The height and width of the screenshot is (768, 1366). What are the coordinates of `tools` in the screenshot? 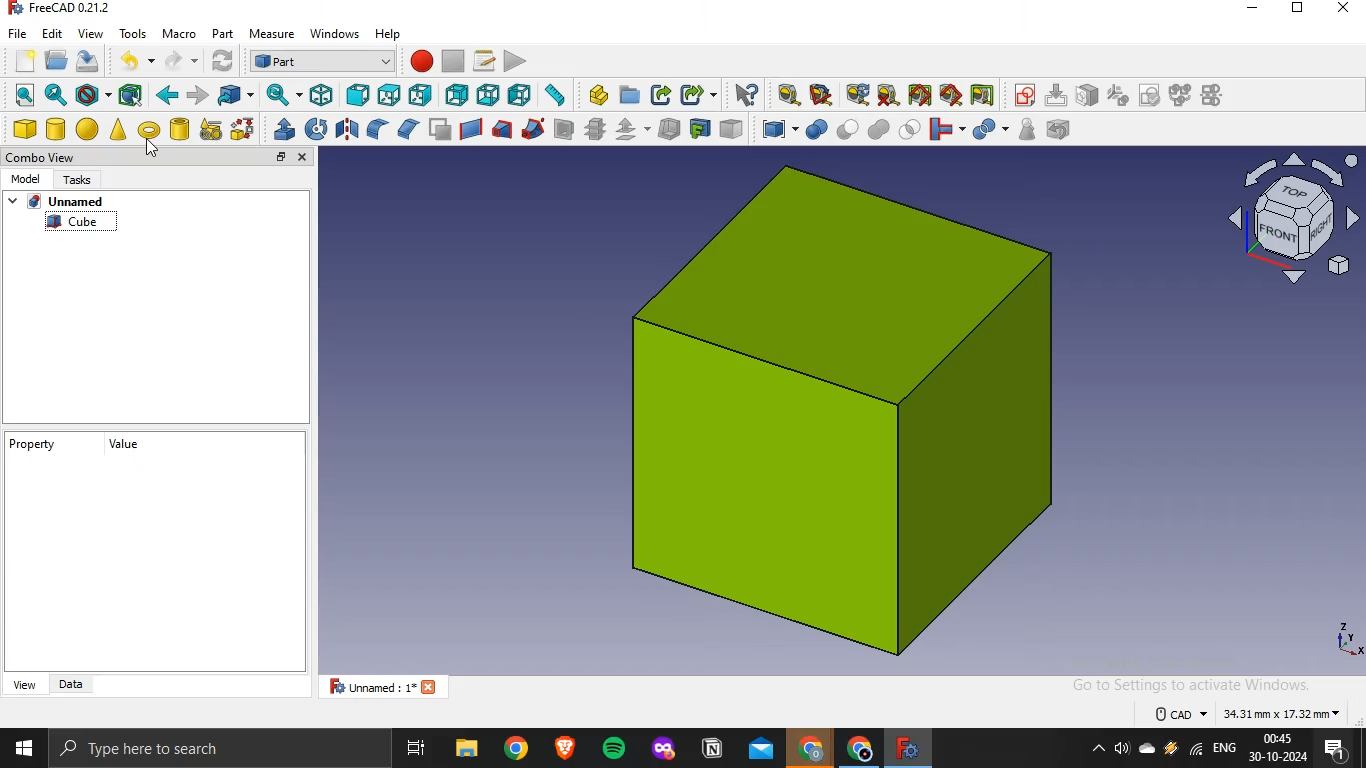 It's located at (135, 33).